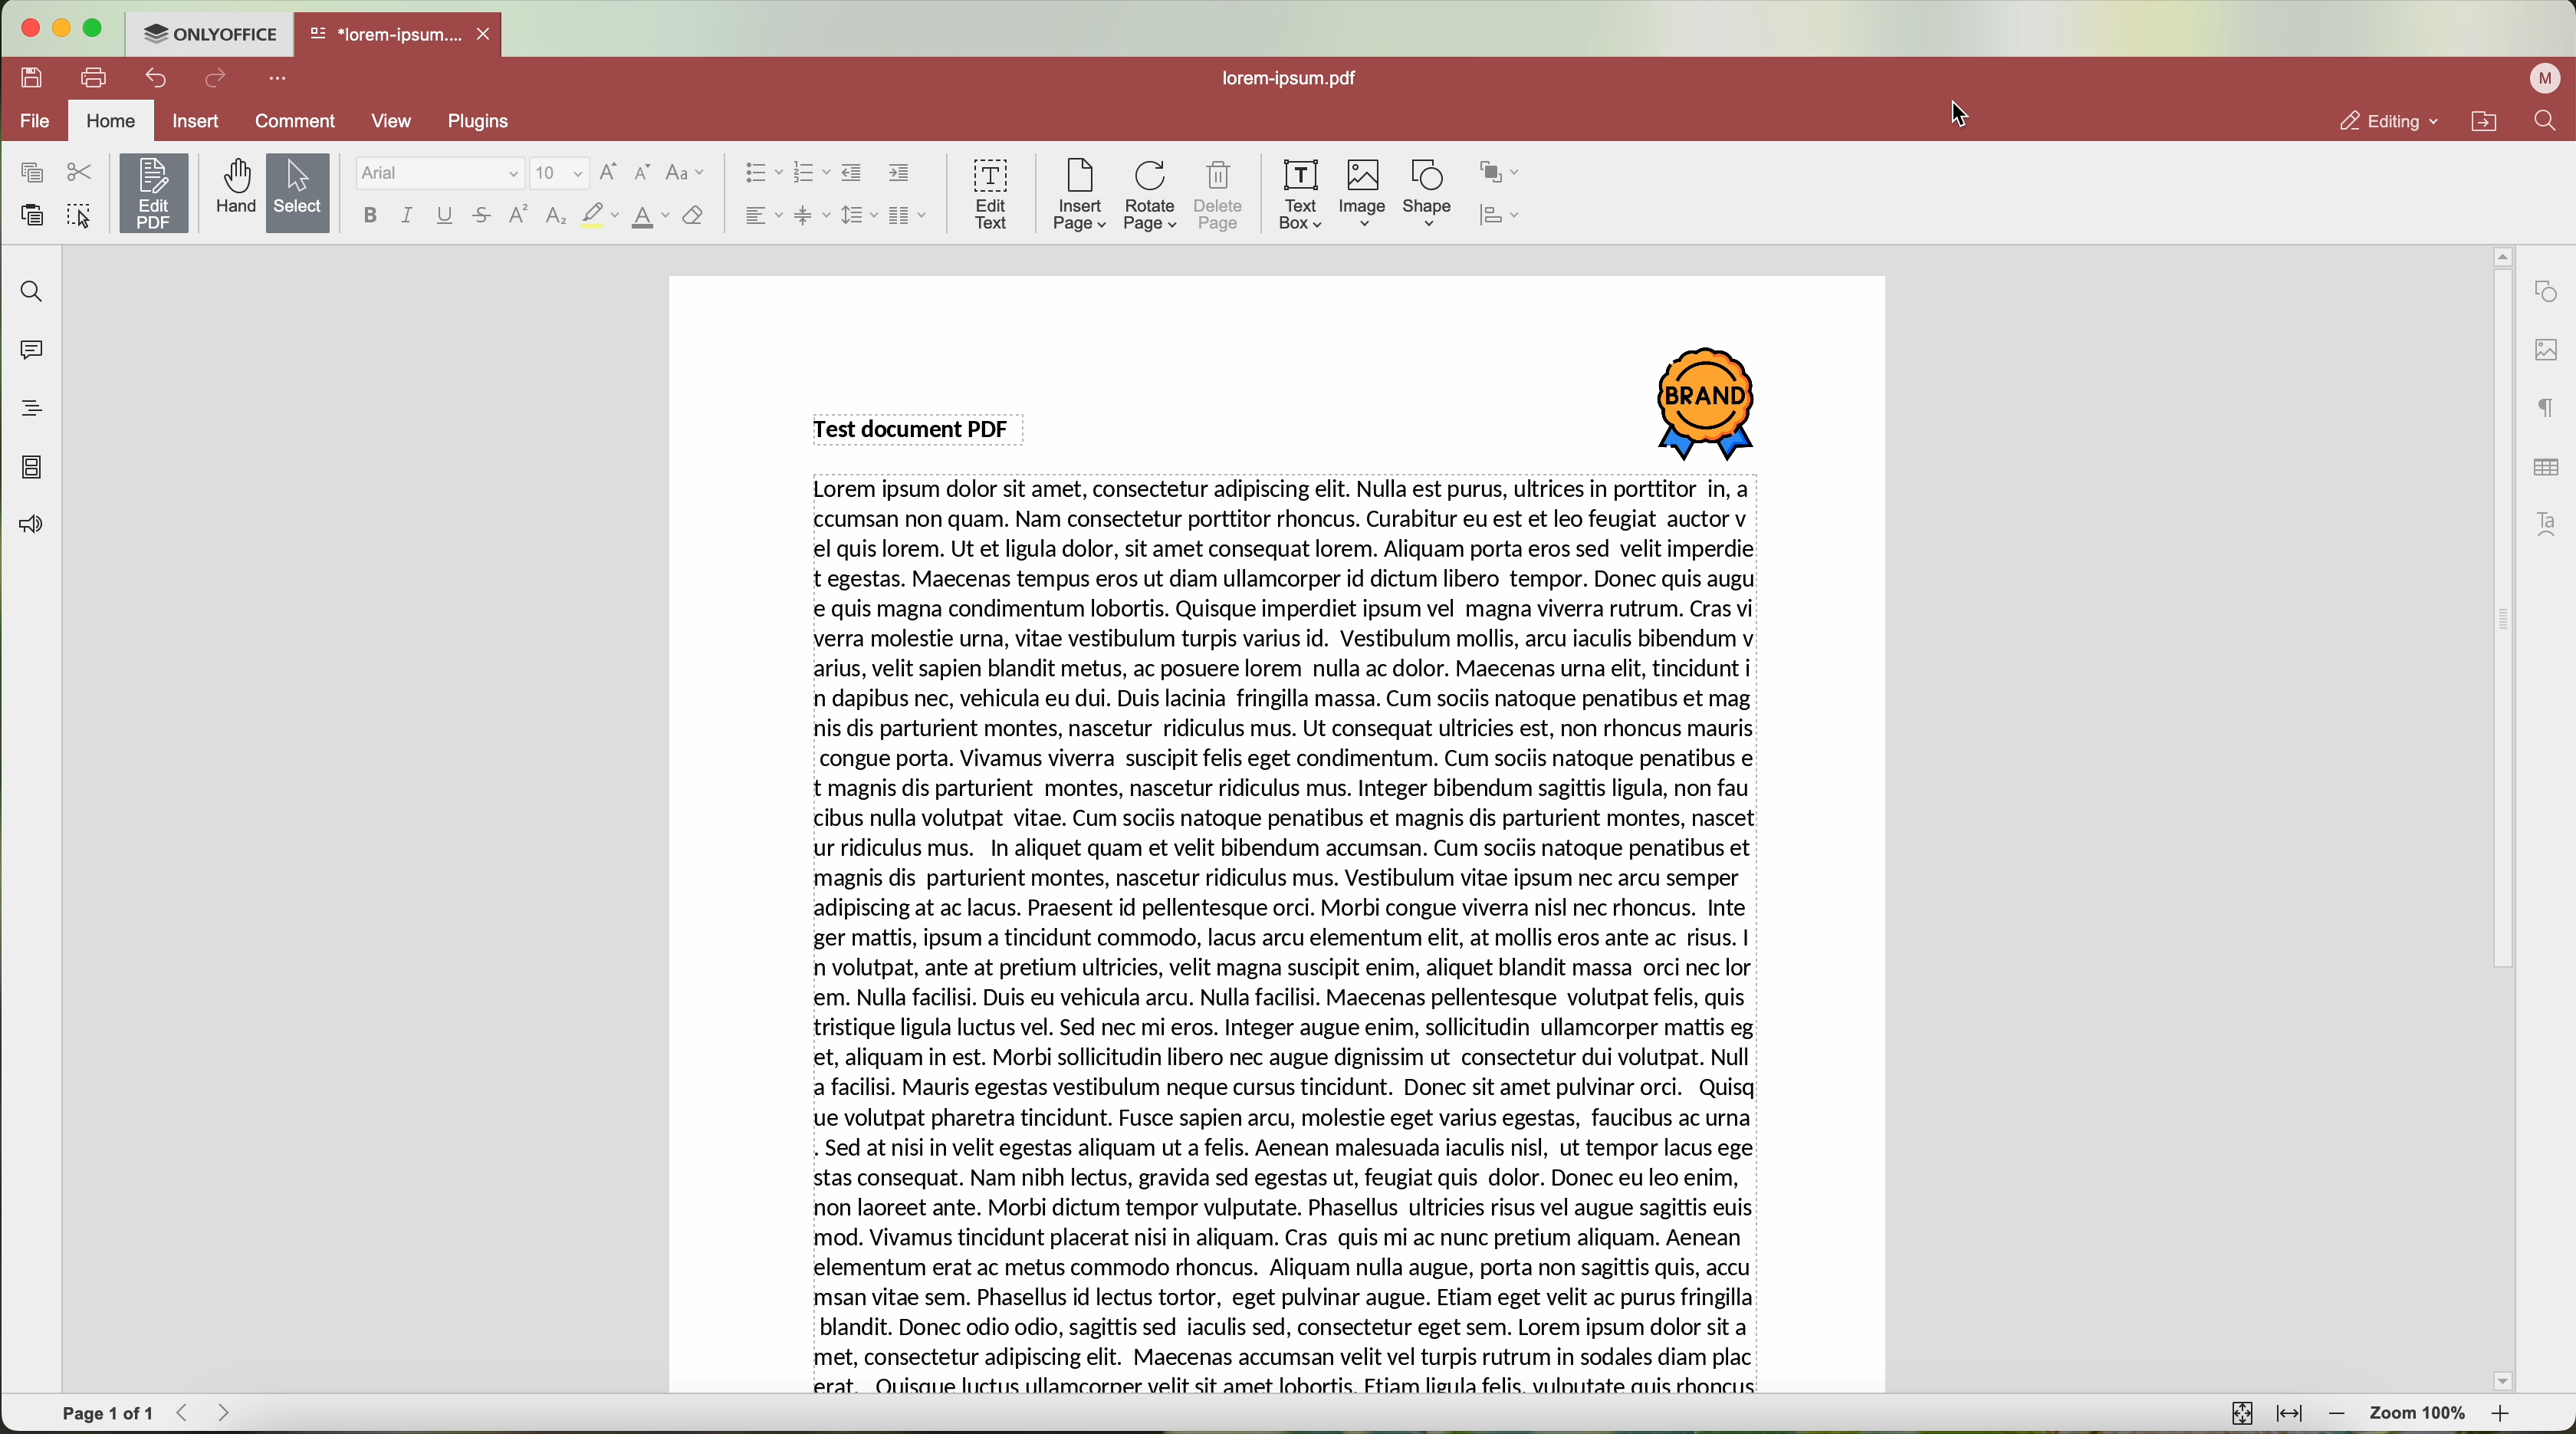 This screenshot has height=1434, width=2576. I want to click on superscript, so click(520, 214).